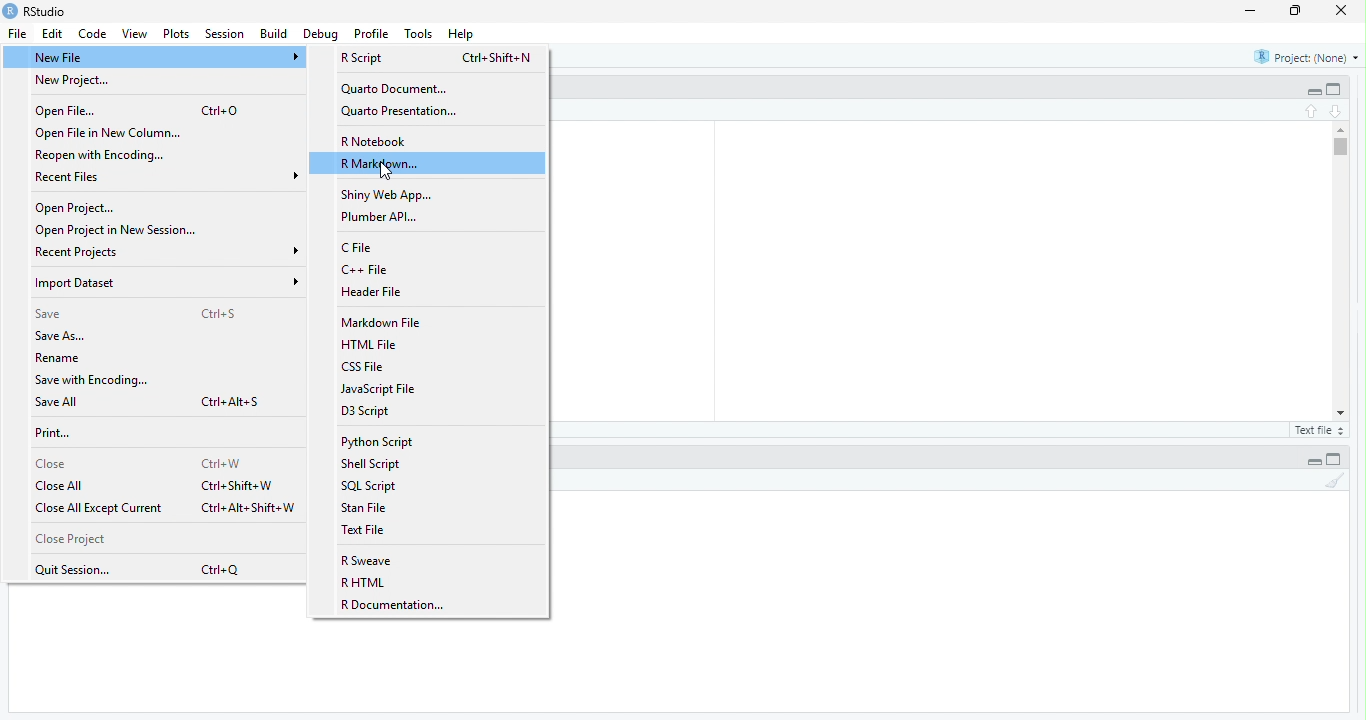 The image size is (1366, 720). I want to click on Save, so click(51, 314).